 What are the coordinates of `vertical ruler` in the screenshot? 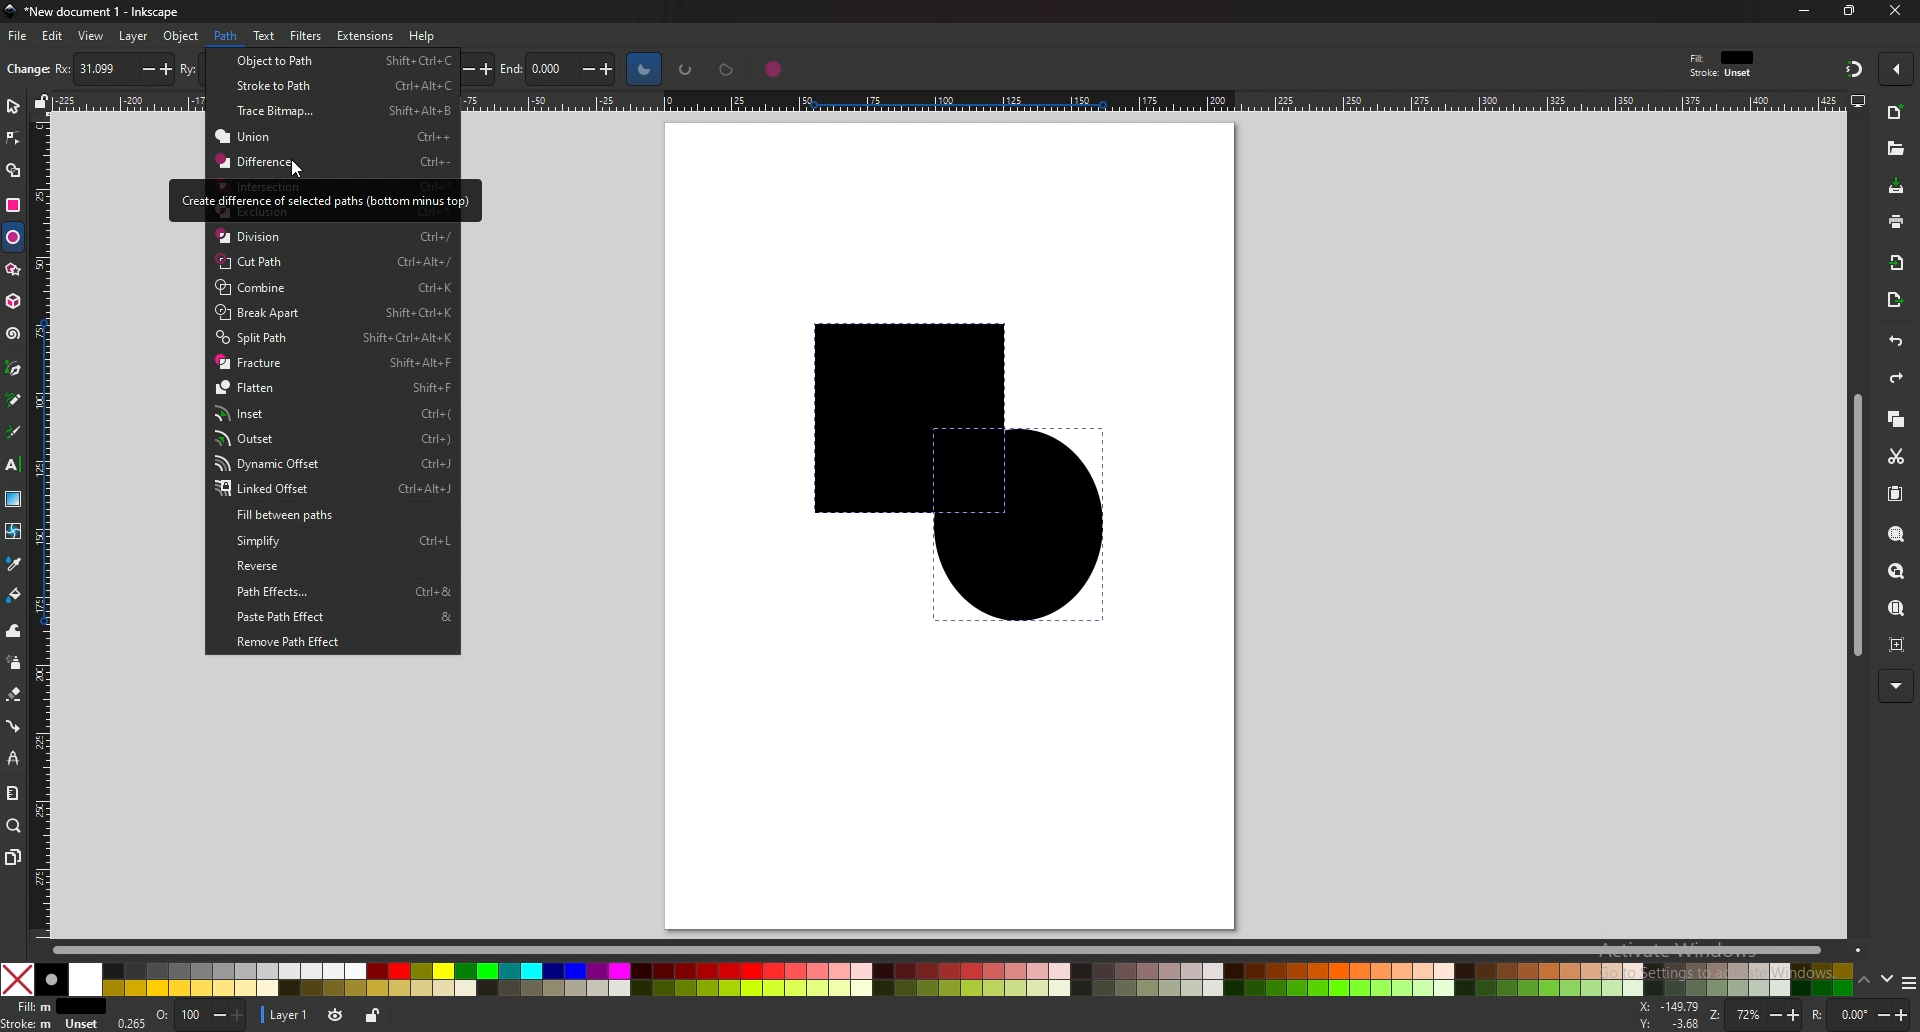 It's located at (44, 525).